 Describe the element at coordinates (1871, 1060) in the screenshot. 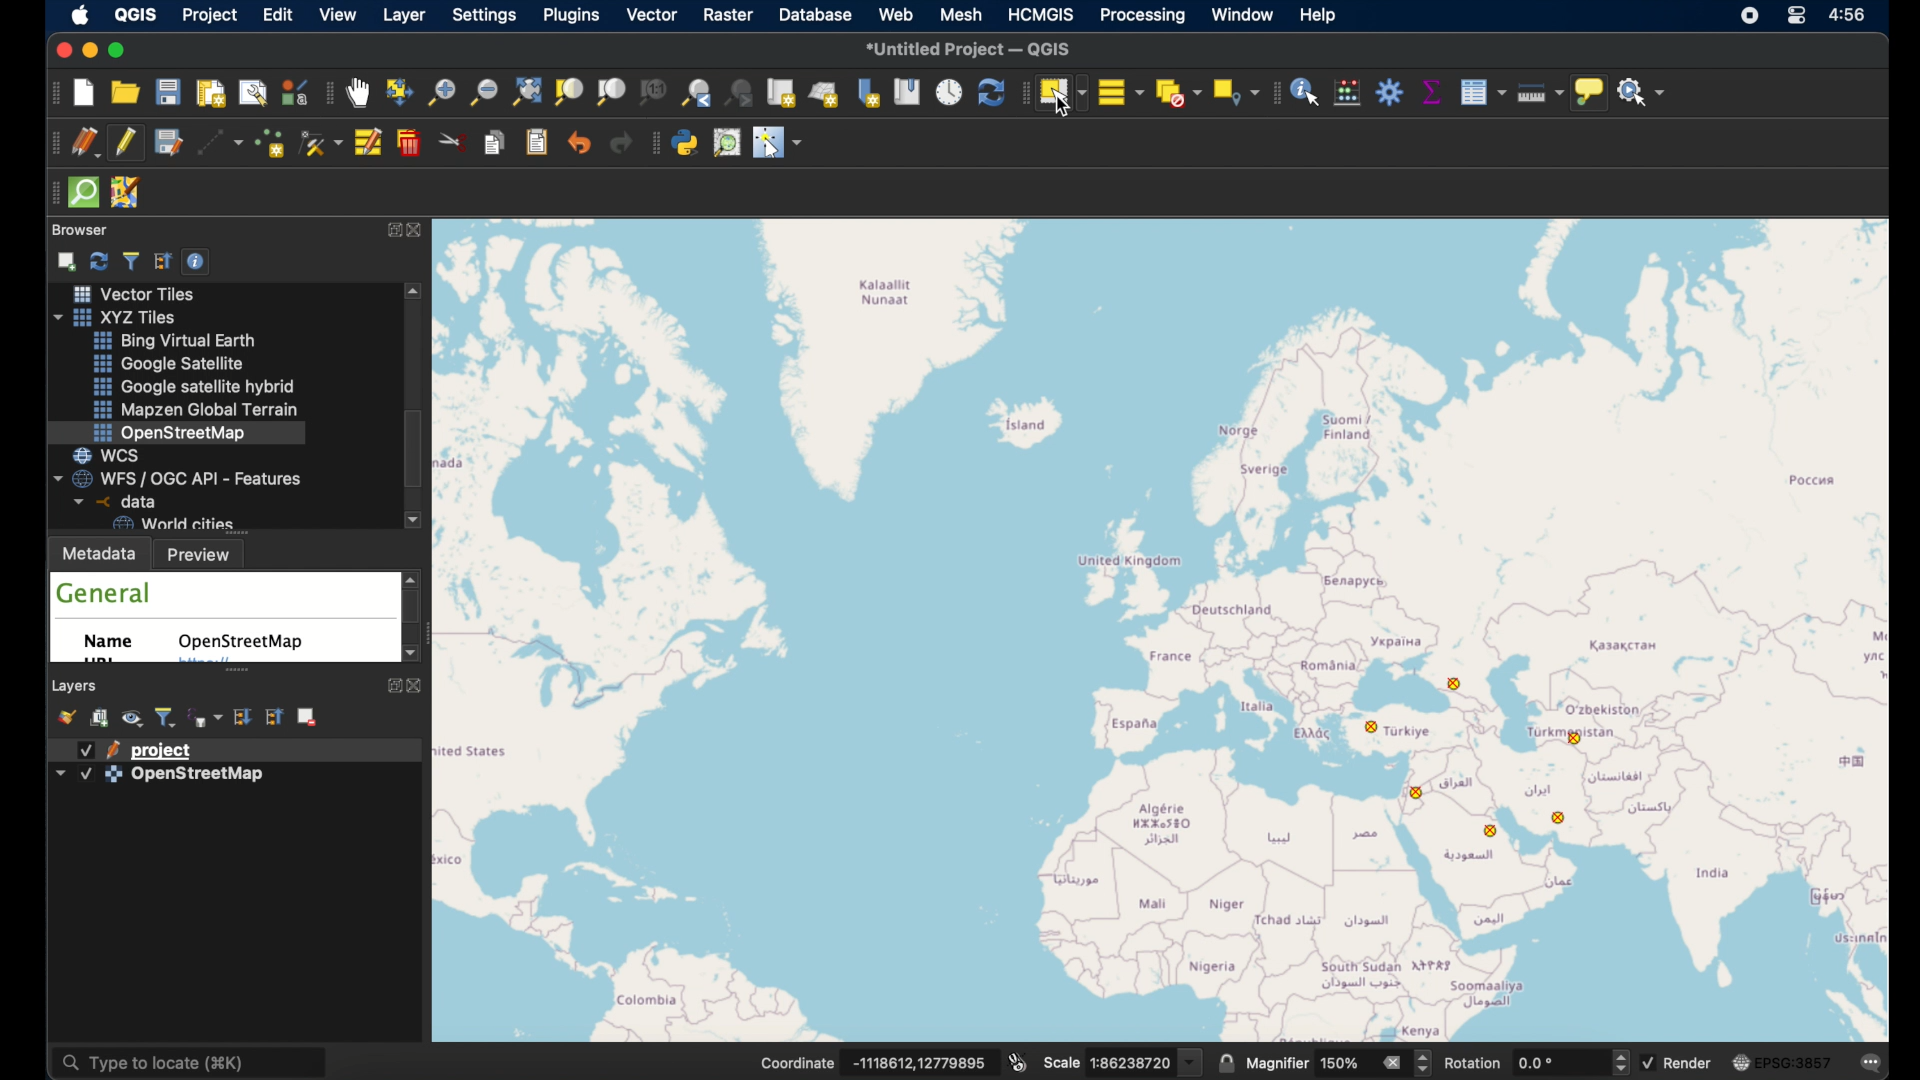

I see `messages` at that location.